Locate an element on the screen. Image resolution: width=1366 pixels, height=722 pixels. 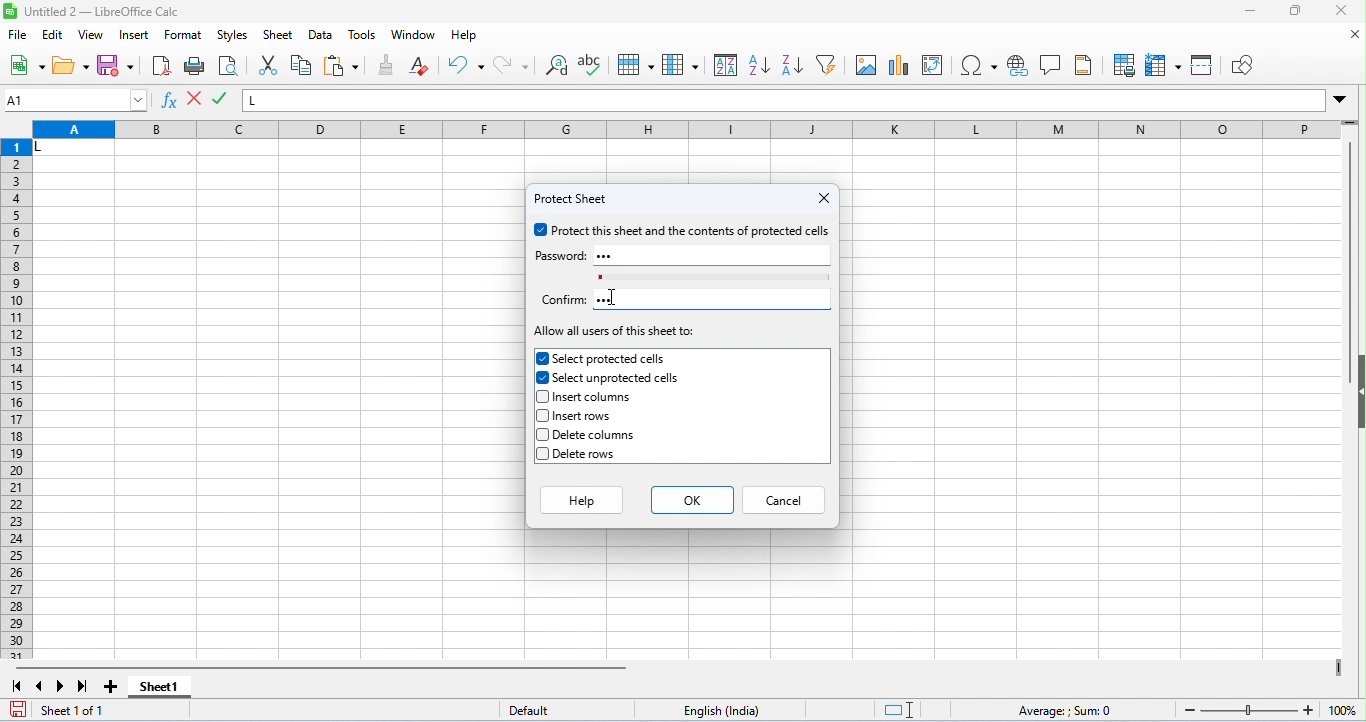
export pdf is located at coordinates (161, 65).